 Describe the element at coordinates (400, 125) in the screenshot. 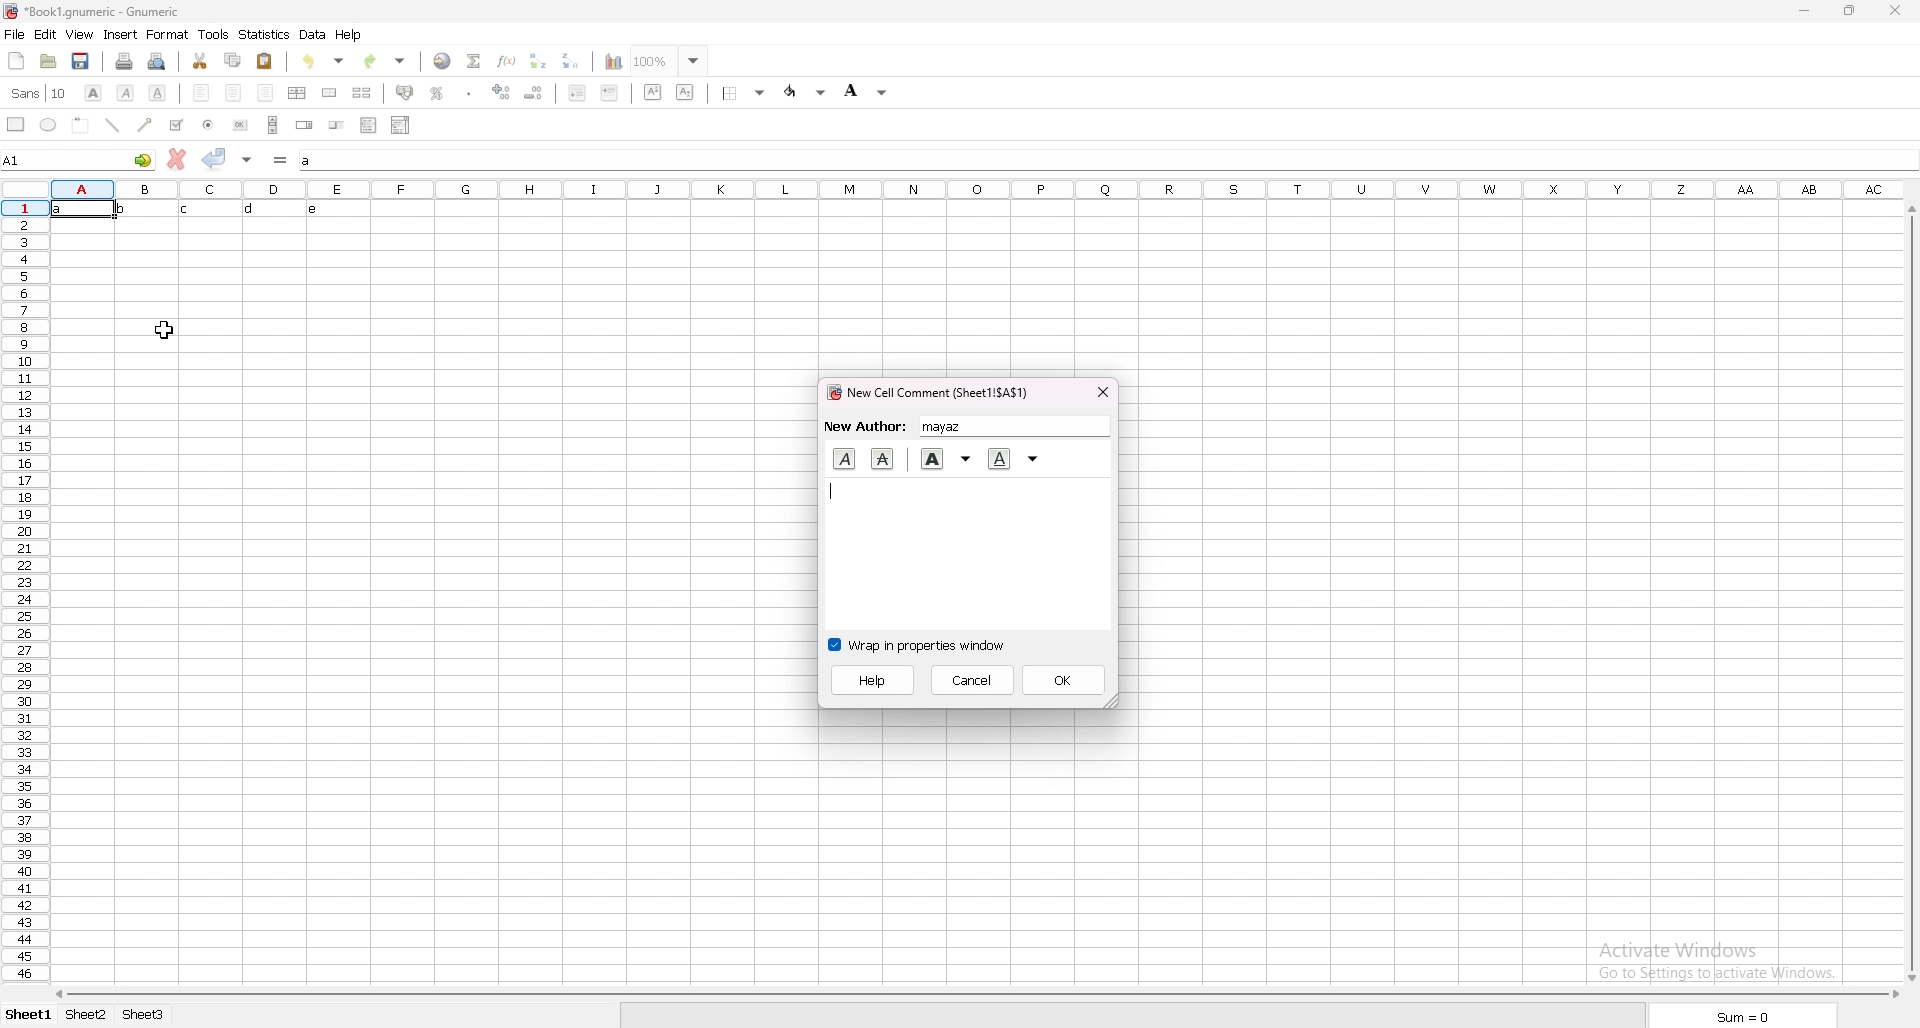

I see `combo box` at that location.